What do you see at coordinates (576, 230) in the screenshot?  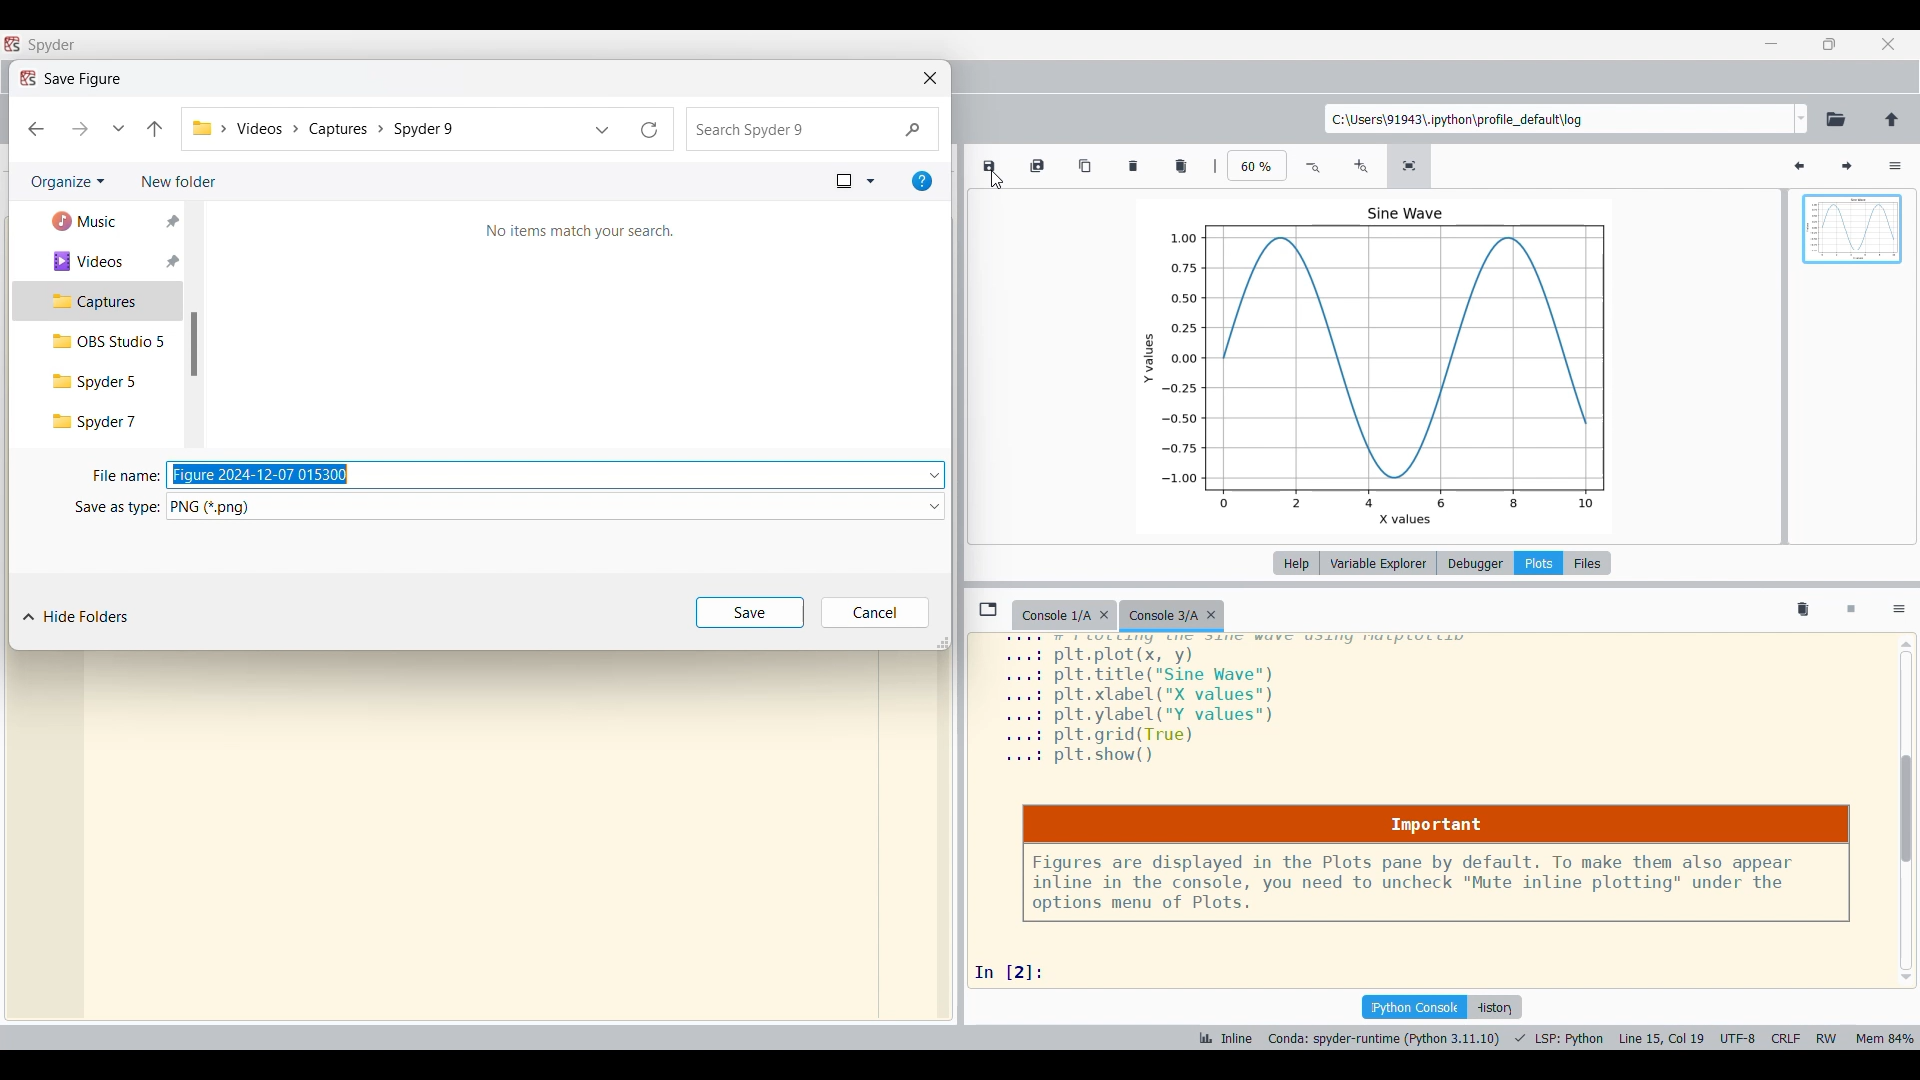 I see `Description of current folder` at bounding box center [576, 230].